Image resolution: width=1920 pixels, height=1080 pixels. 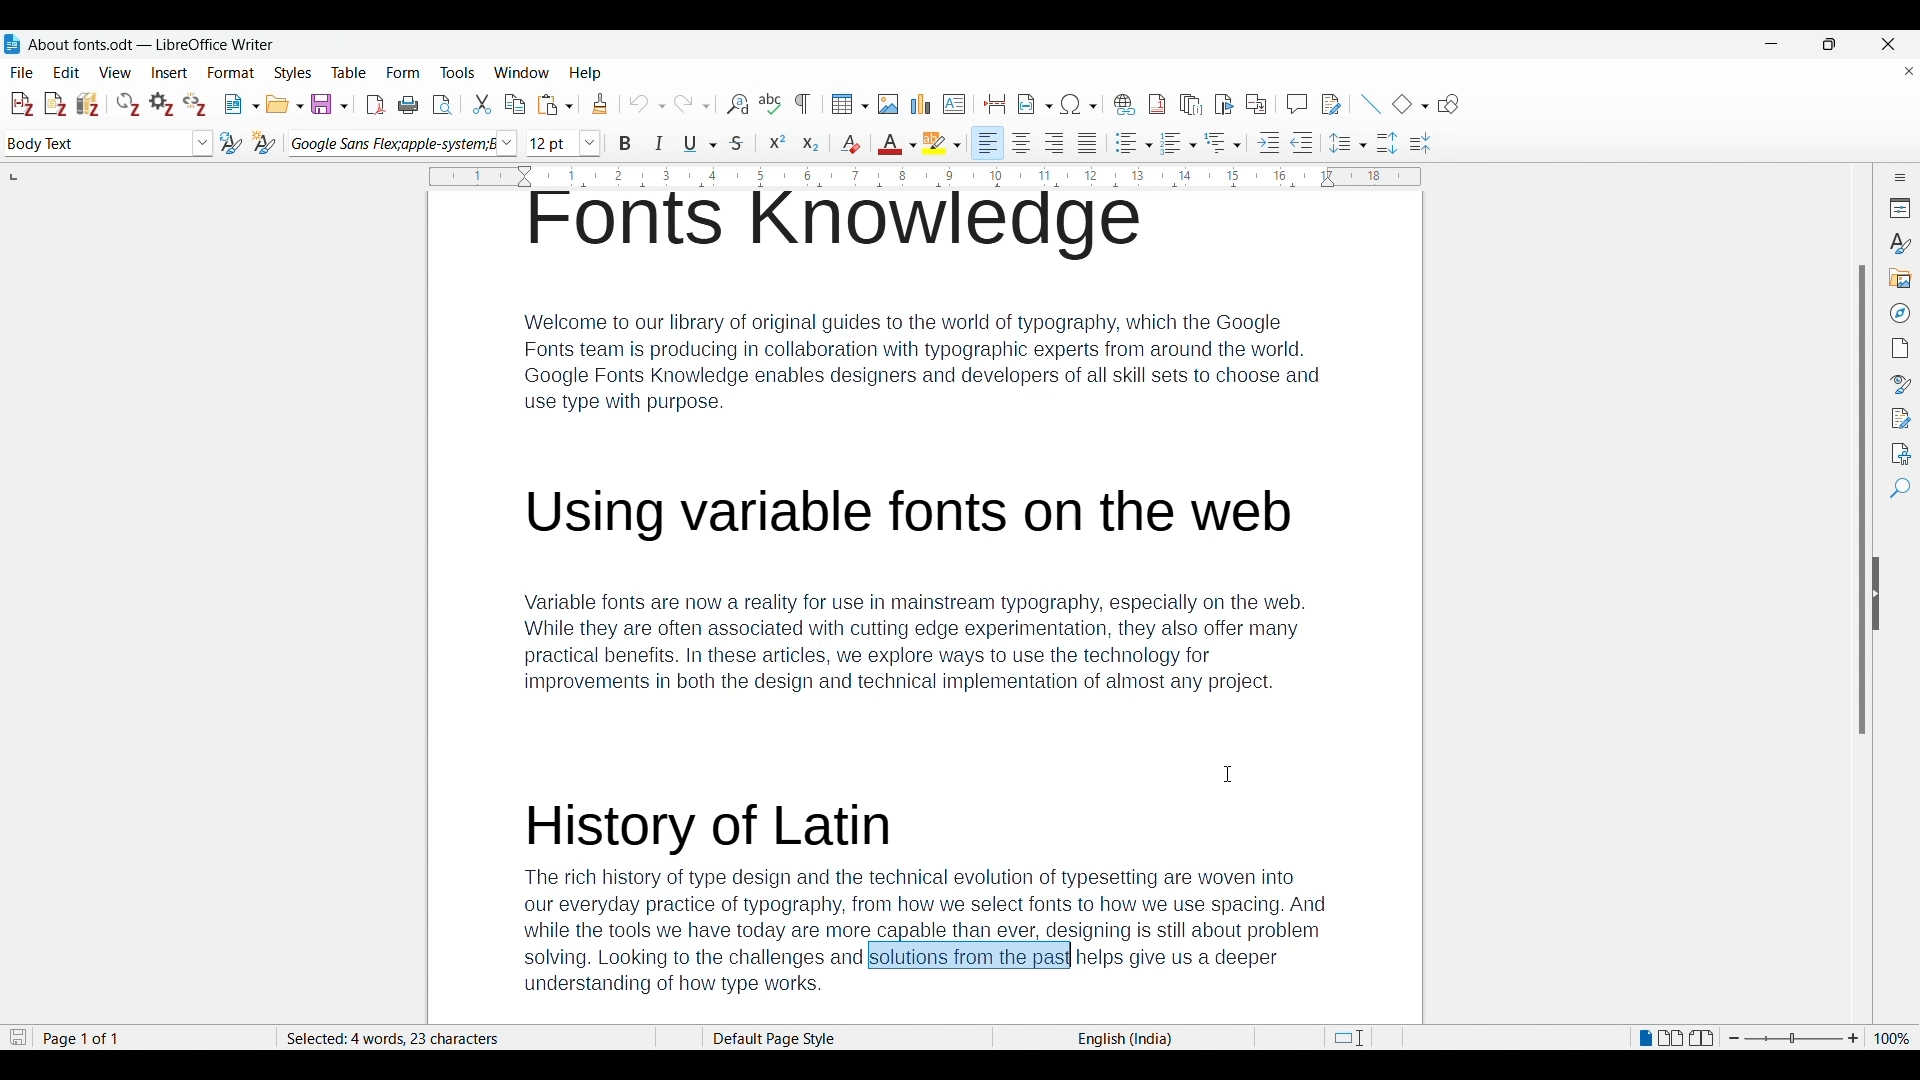 I want to click on Toggle ordered list options, so click(x=1179, y=144).